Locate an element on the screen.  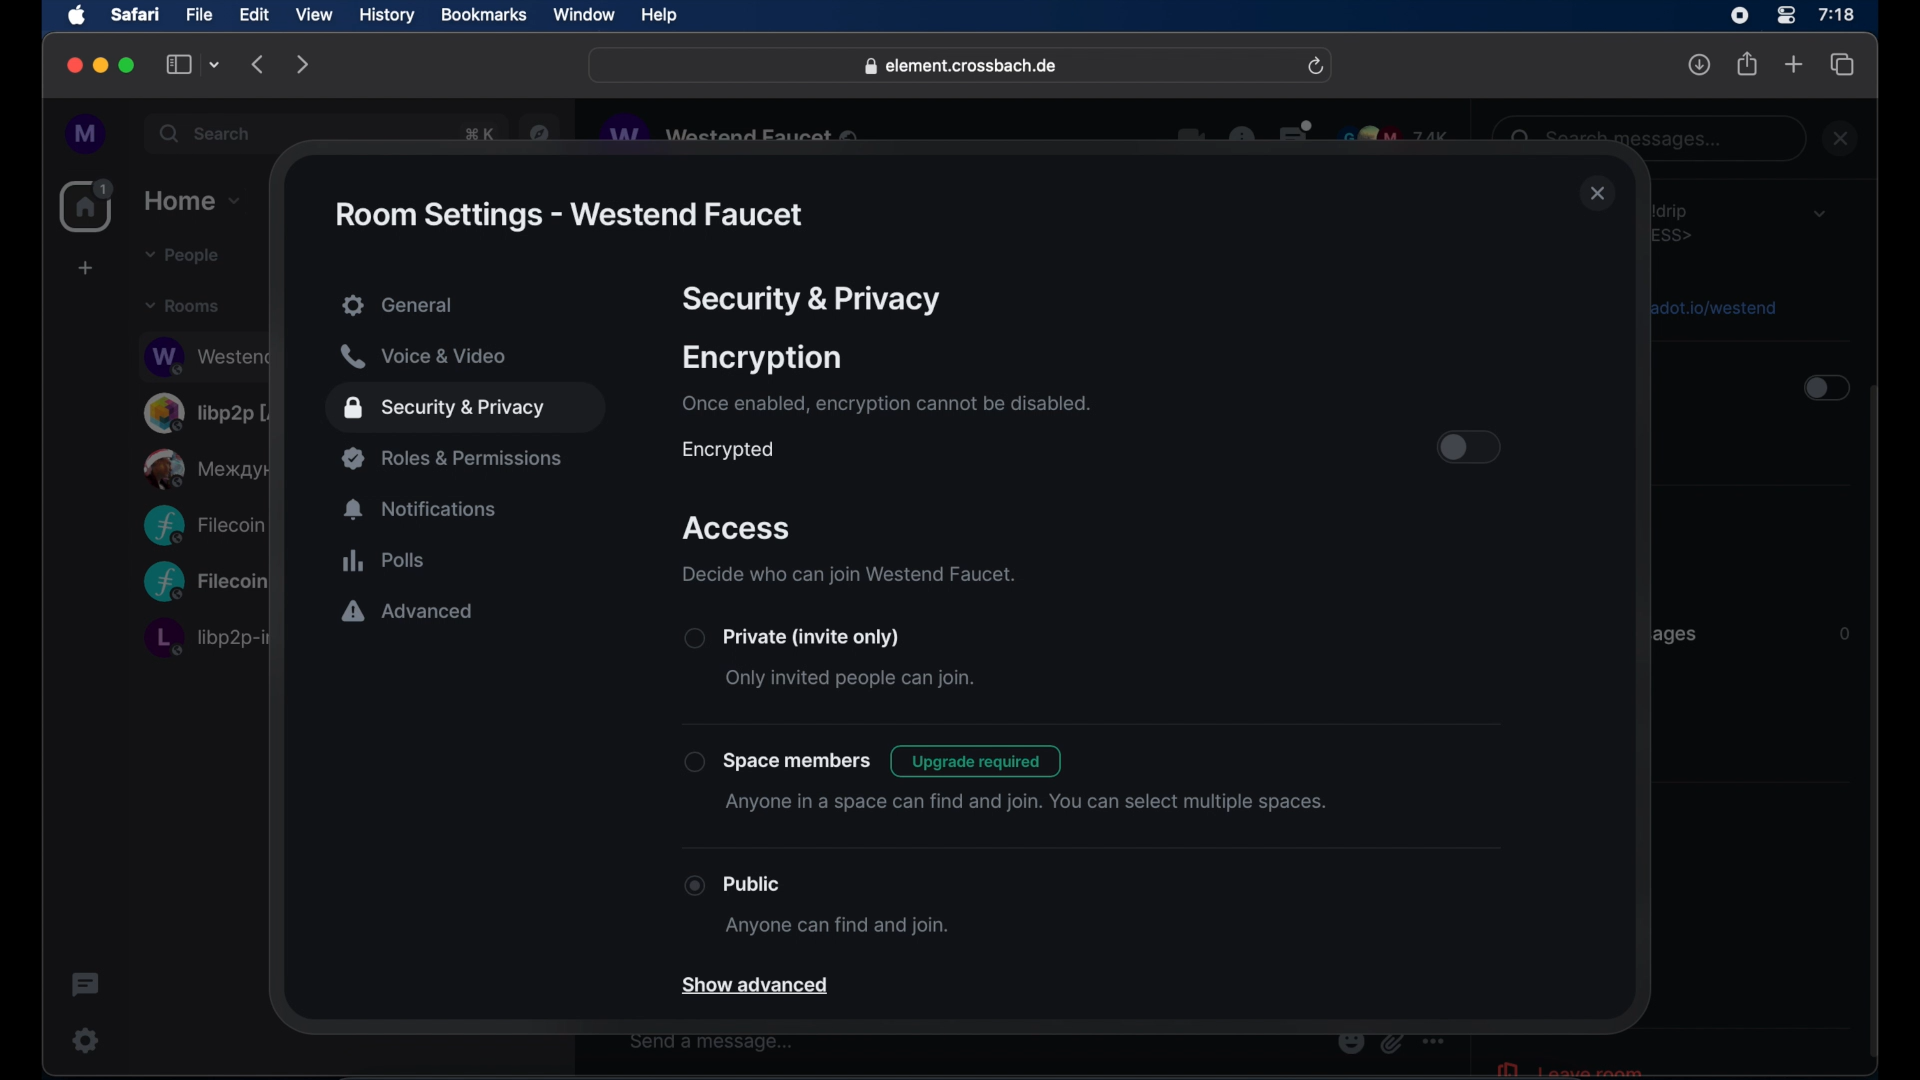
show tab overview is located at coordinates (1843, 65).